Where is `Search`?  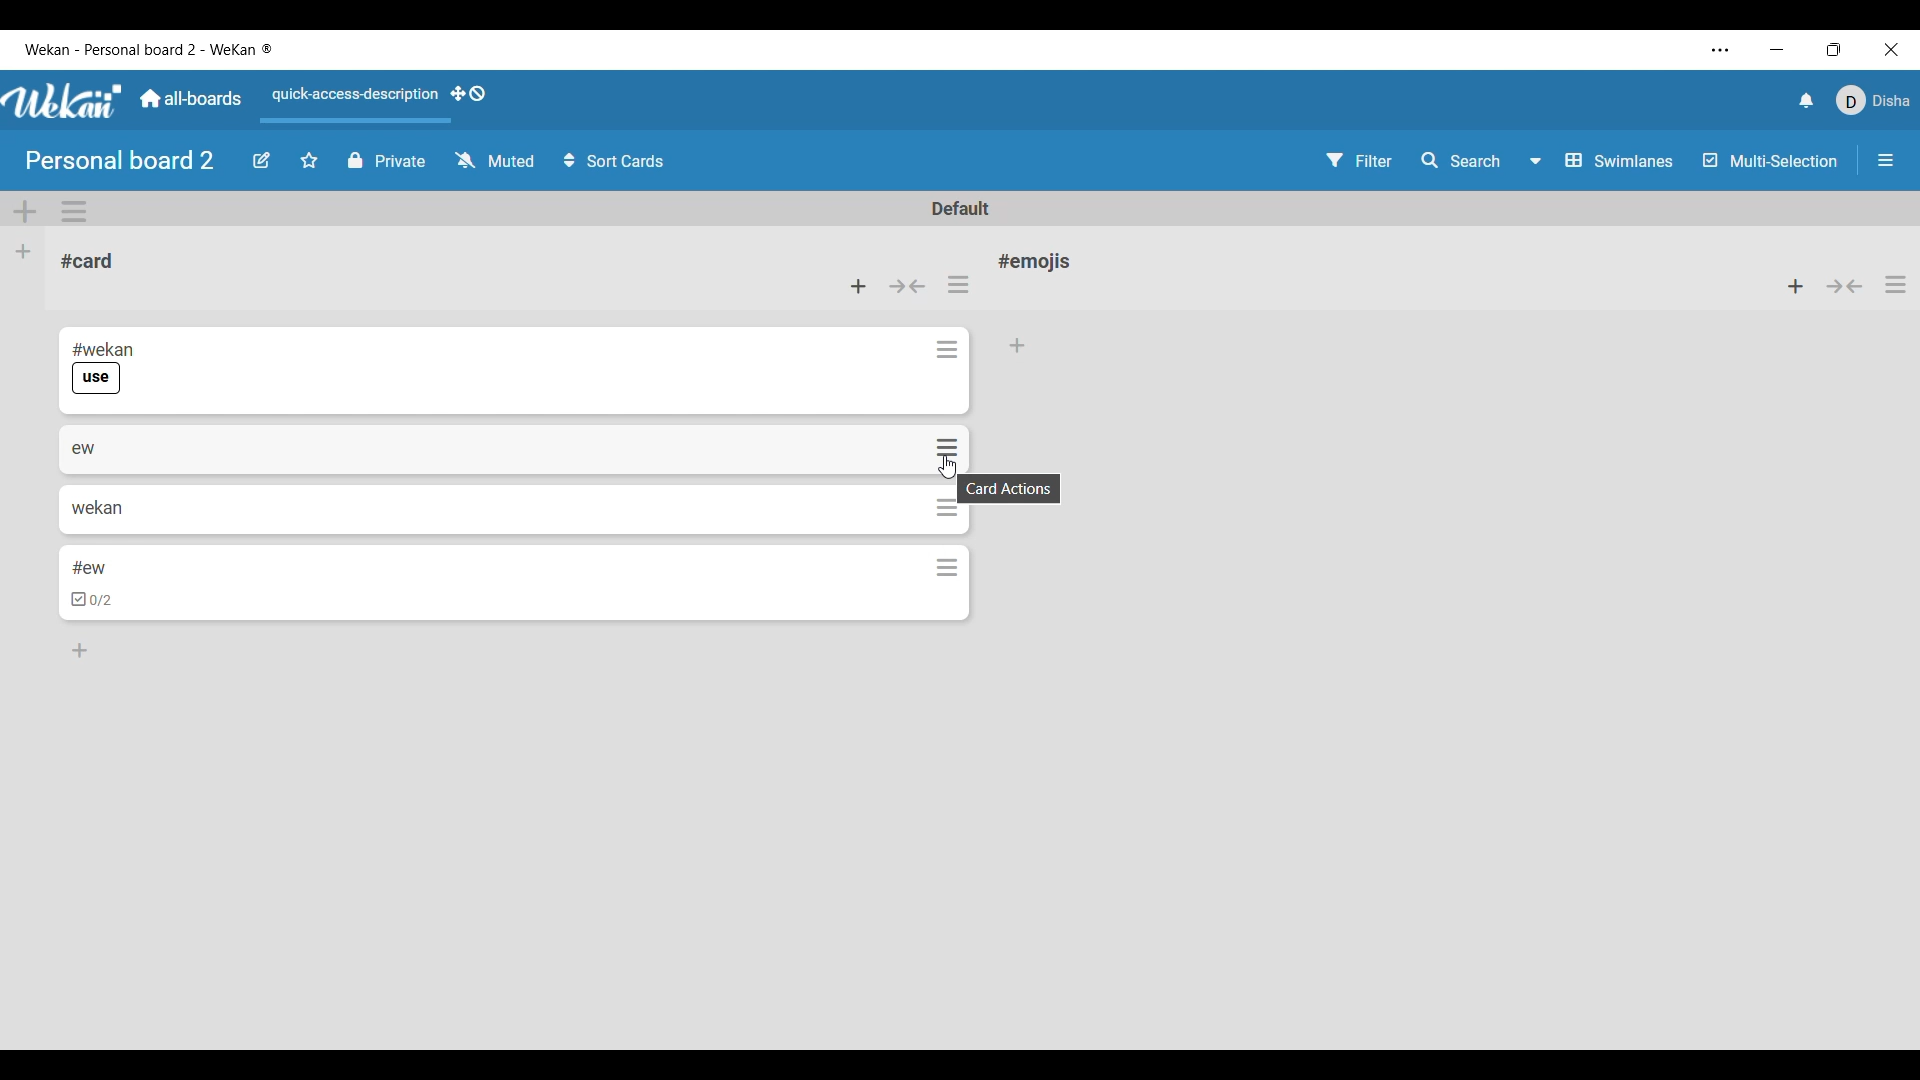 Search is located at coordinates (1459, 159).